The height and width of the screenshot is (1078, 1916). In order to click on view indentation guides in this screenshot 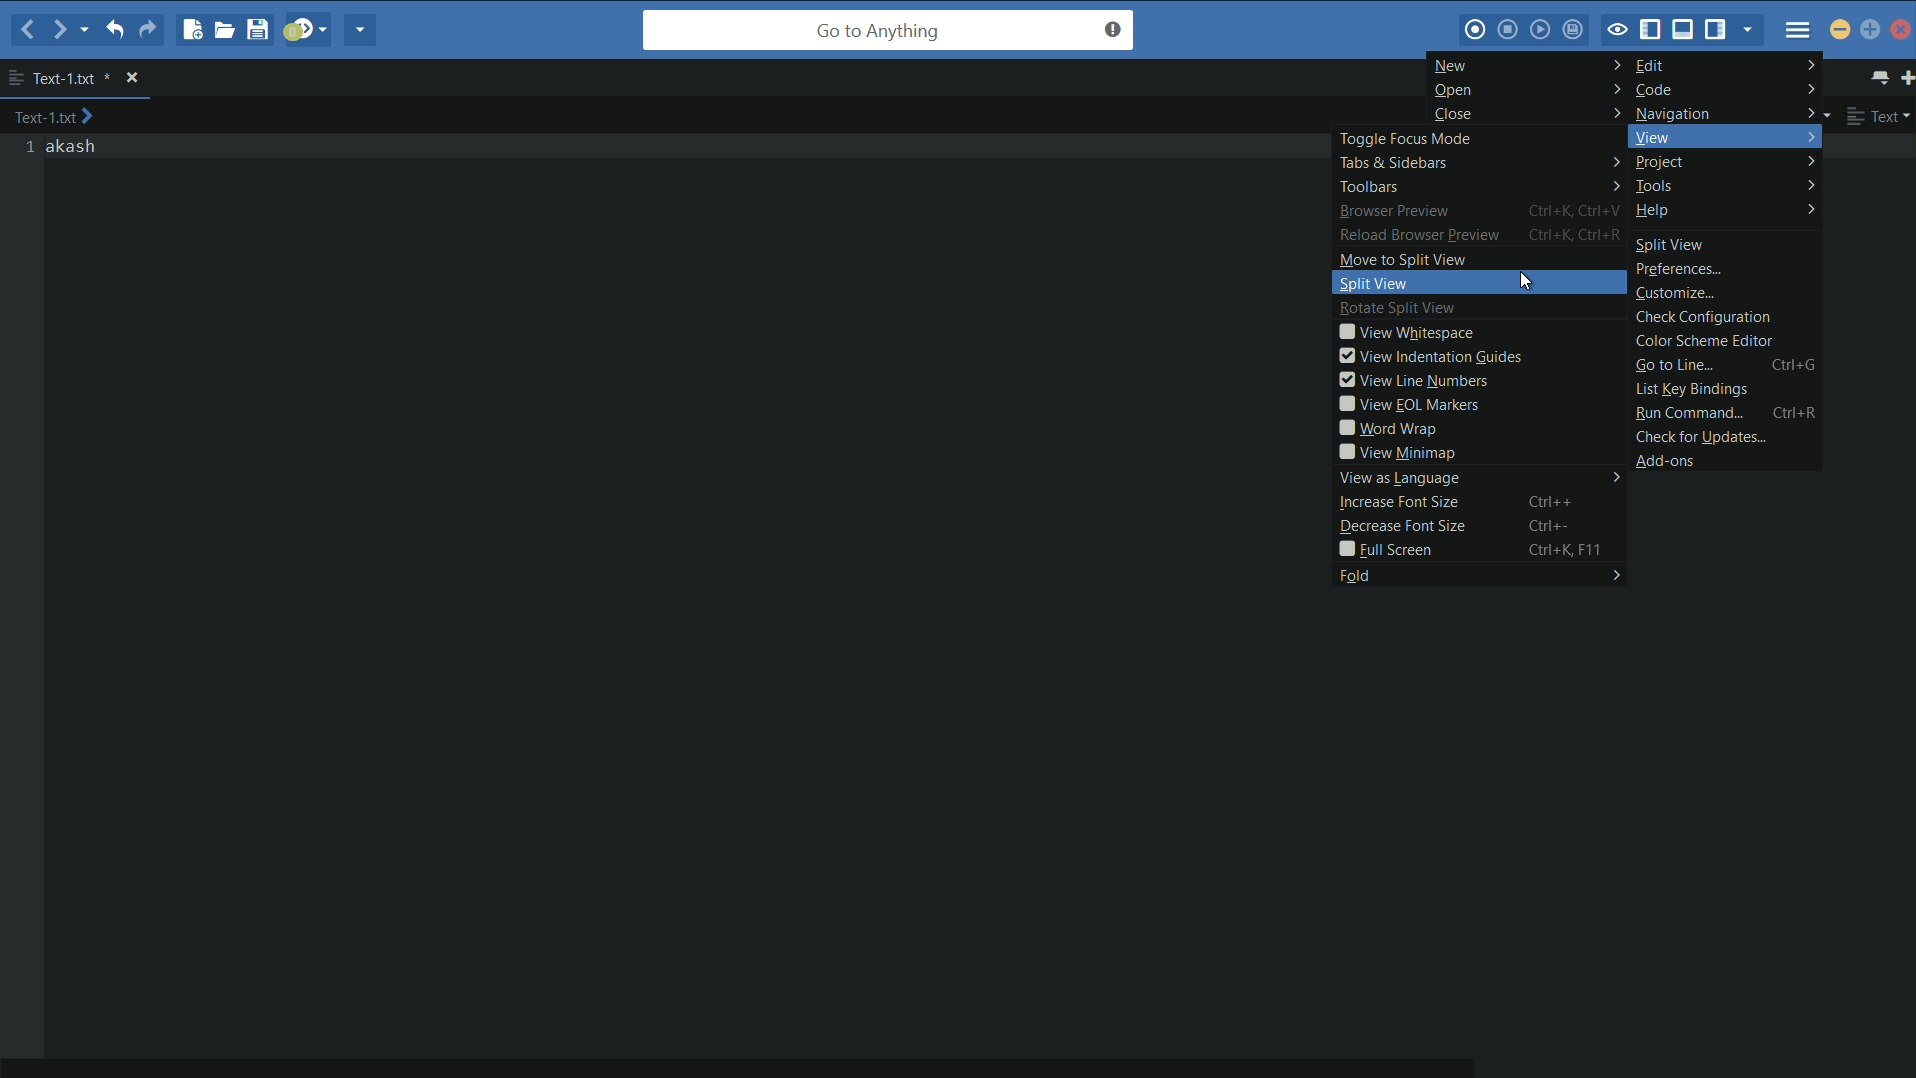, I will do `click(1480, 356)`.